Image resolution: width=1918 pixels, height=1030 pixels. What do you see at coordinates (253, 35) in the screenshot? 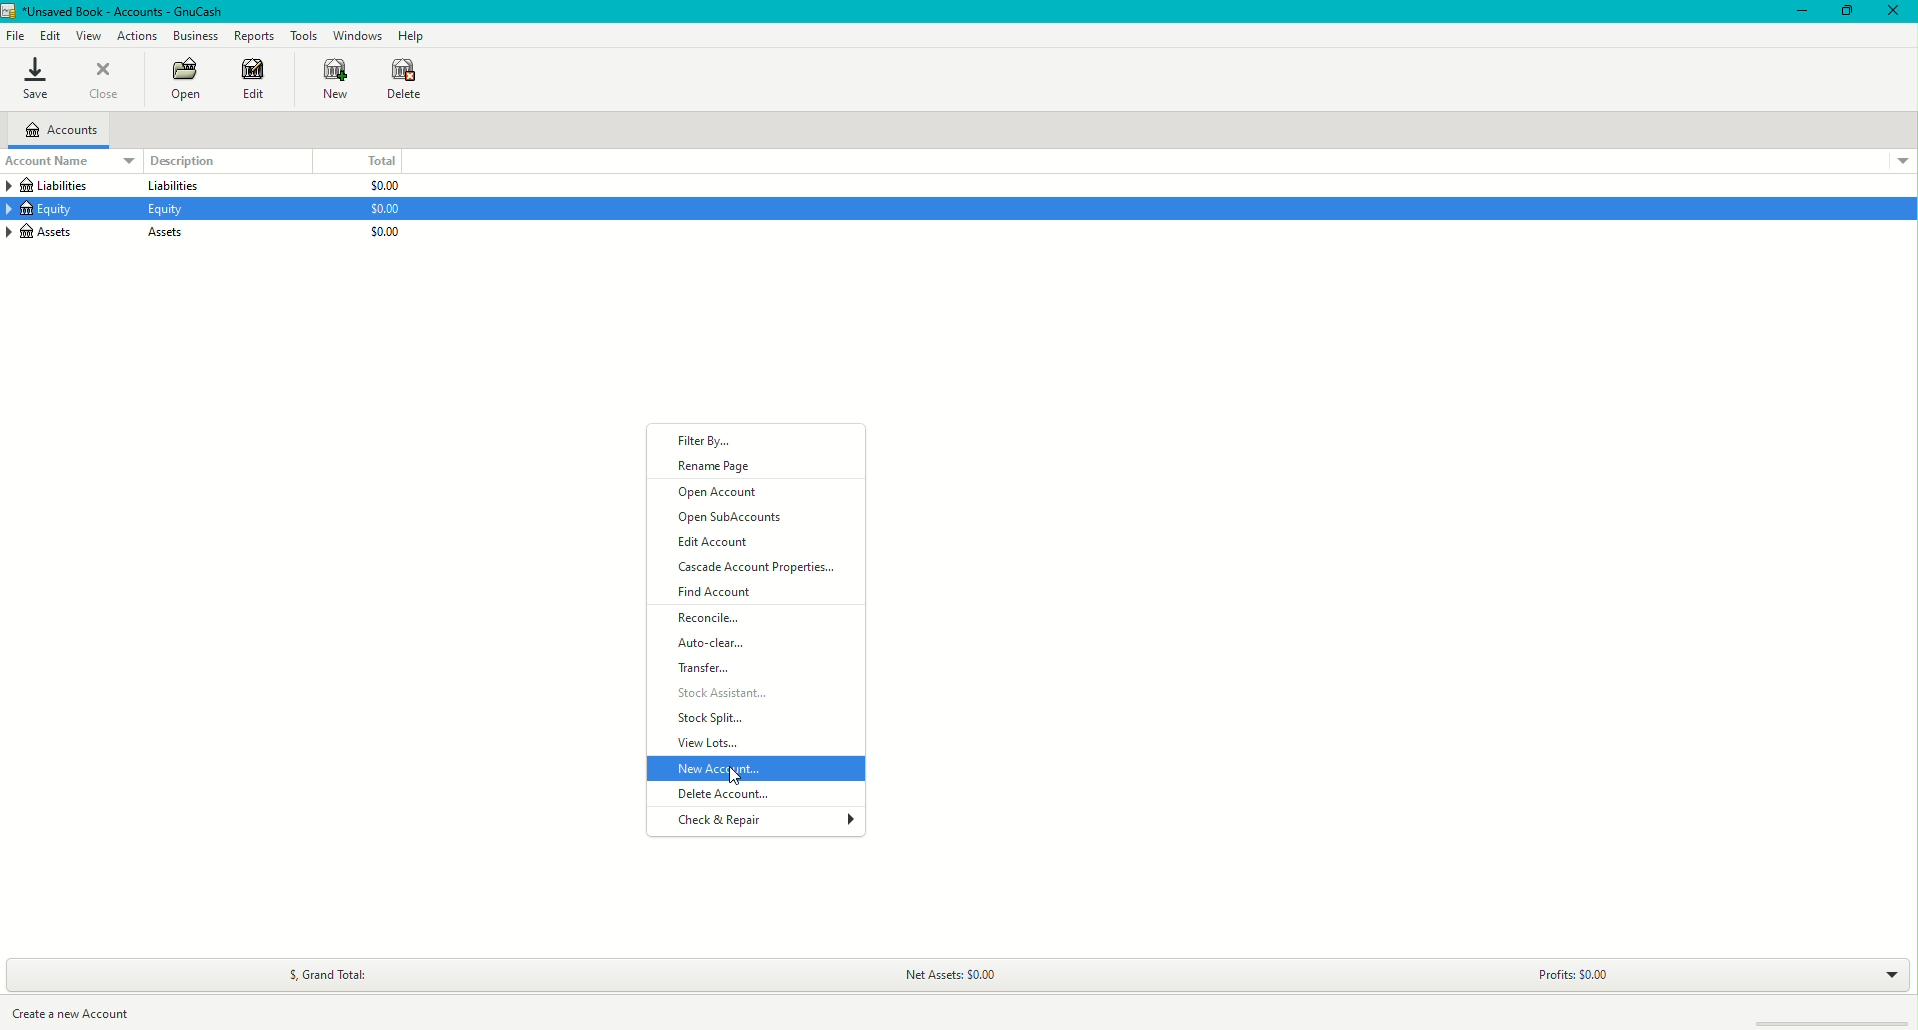
I see `Reports` at bounding box center [253, 35].